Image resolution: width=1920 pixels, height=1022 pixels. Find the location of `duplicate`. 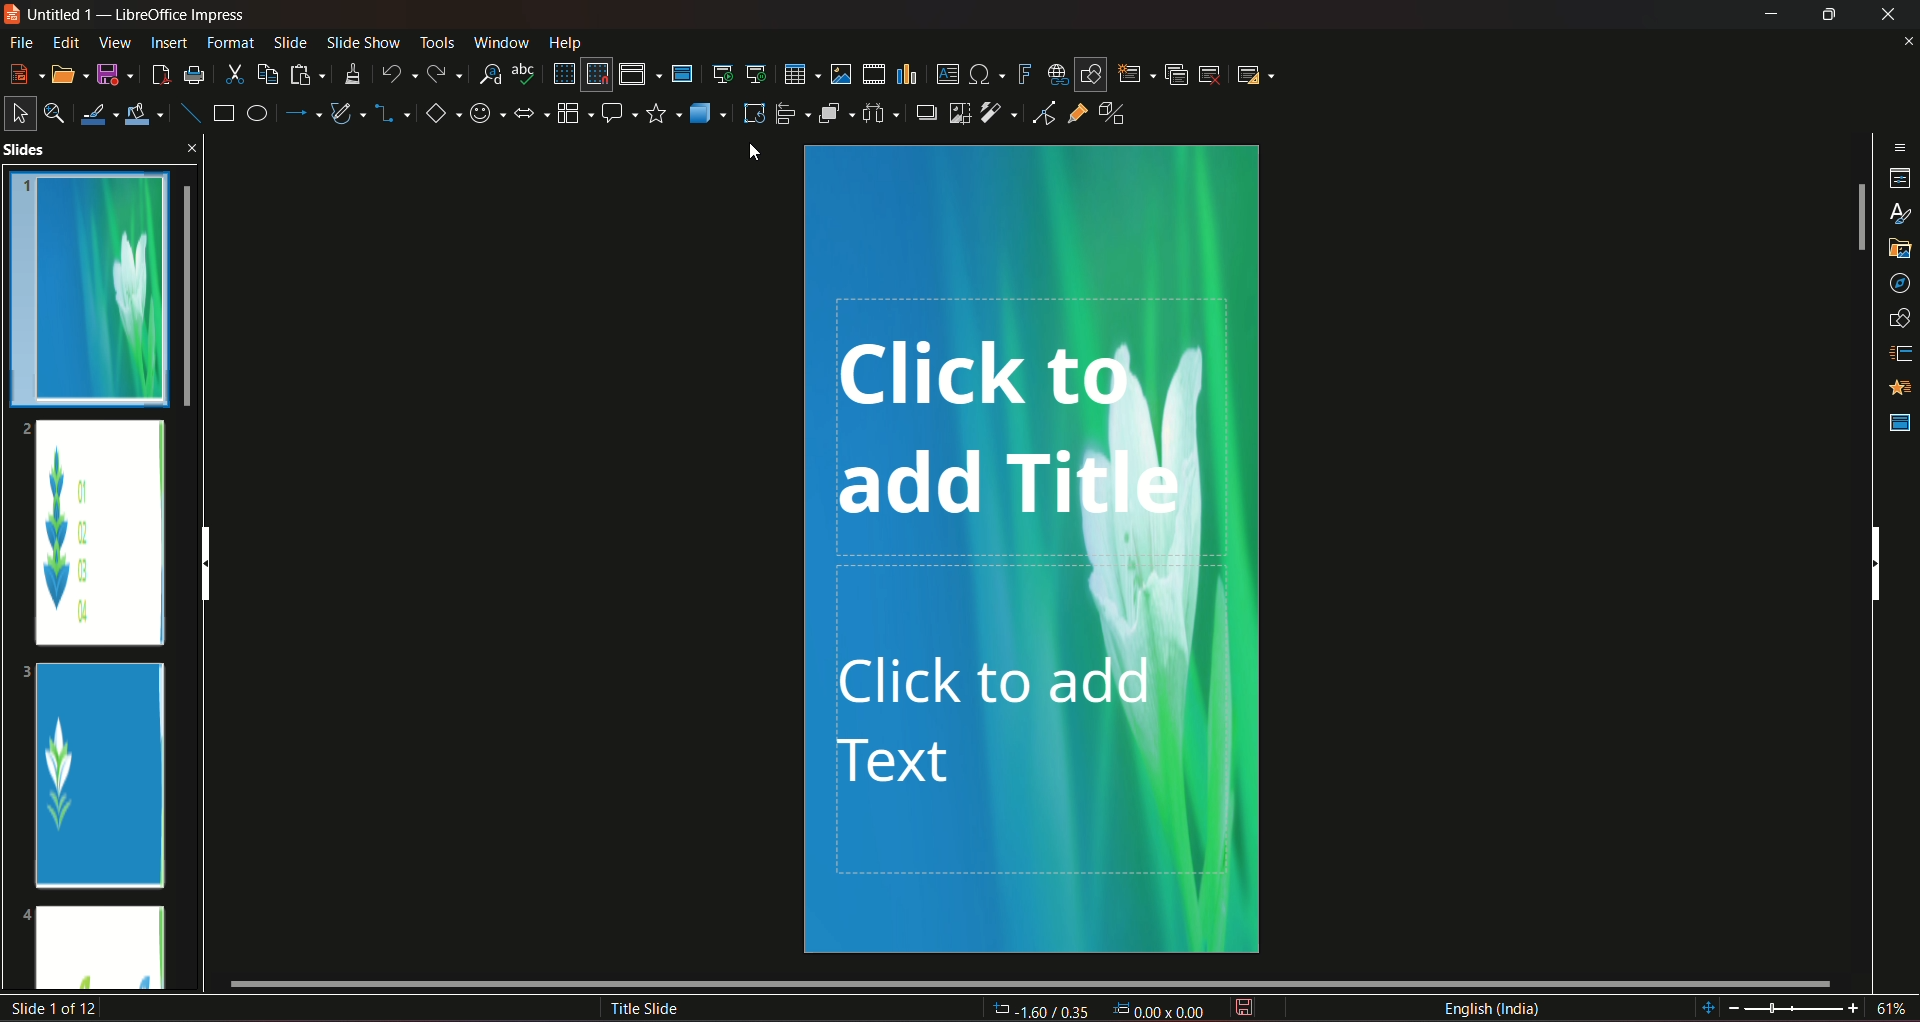

duplicate is located at coordinates (1176, 73).